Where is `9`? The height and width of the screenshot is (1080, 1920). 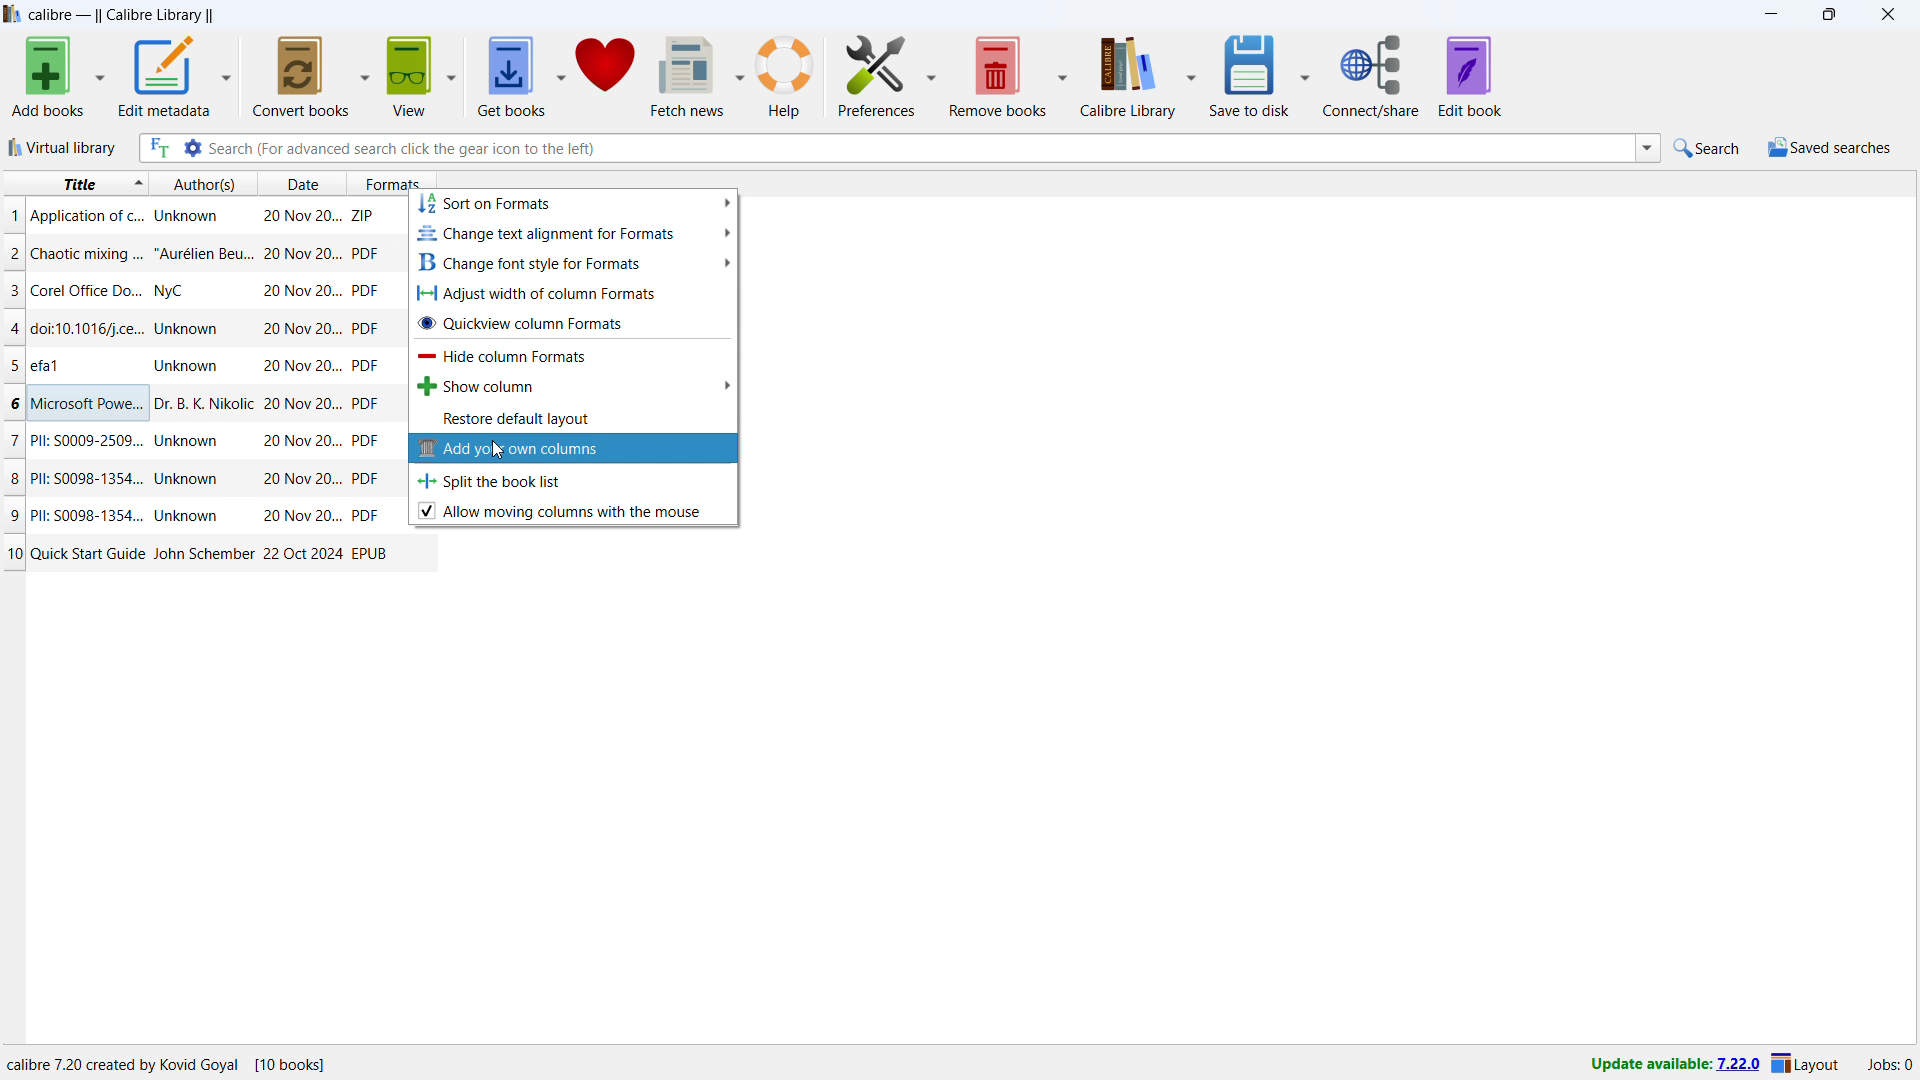 9 is located at coordinates (12, 514).